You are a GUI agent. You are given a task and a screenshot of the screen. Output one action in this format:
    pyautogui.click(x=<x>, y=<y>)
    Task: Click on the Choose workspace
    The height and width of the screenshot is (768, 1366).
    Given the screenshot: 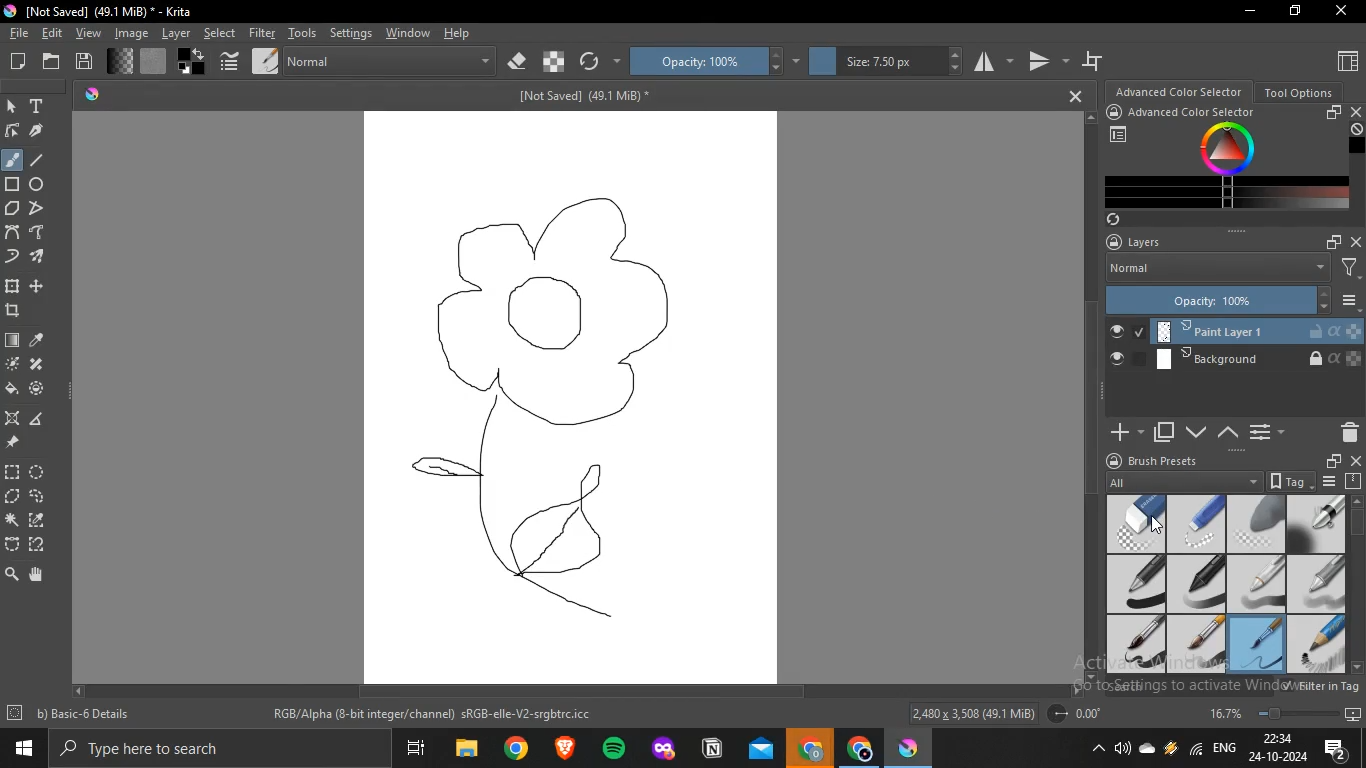 What is the action you would take?
    pyautogui.click(x=1346, y=60)
    